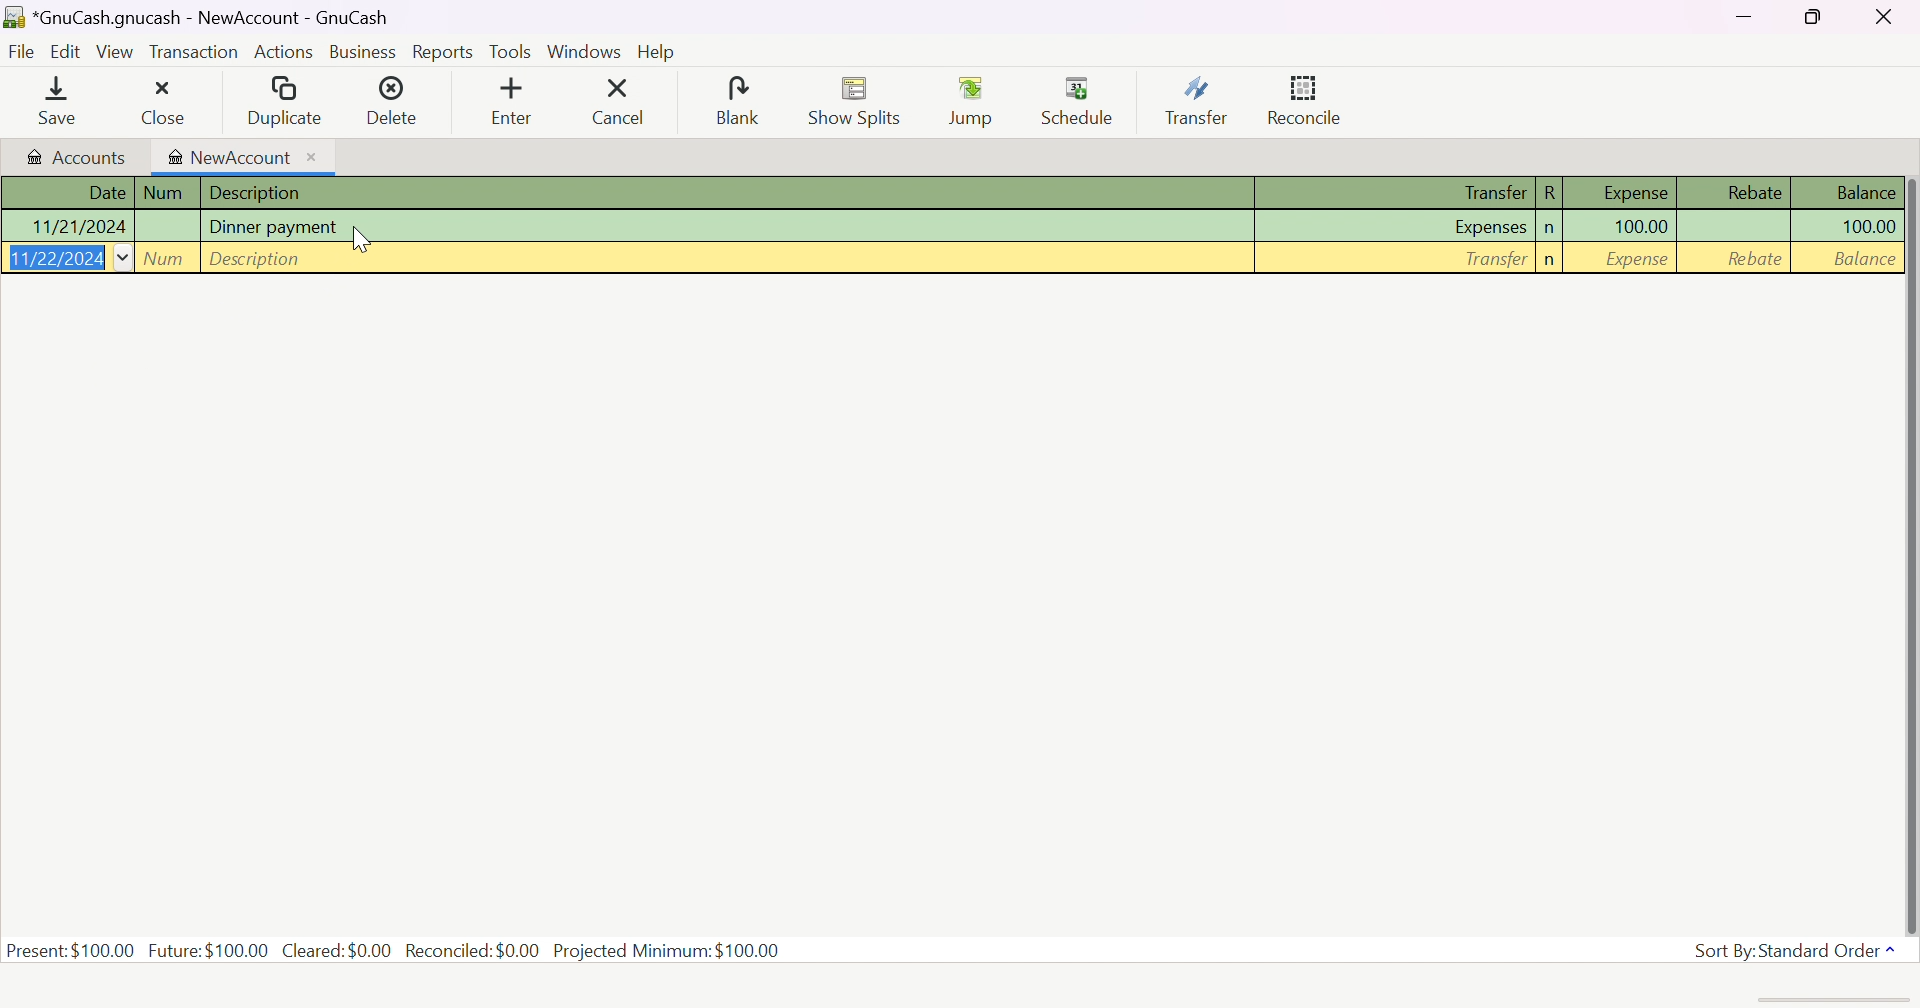 The image size is (1920, 1008). I want to click on Transfer, so click(1495, 260).